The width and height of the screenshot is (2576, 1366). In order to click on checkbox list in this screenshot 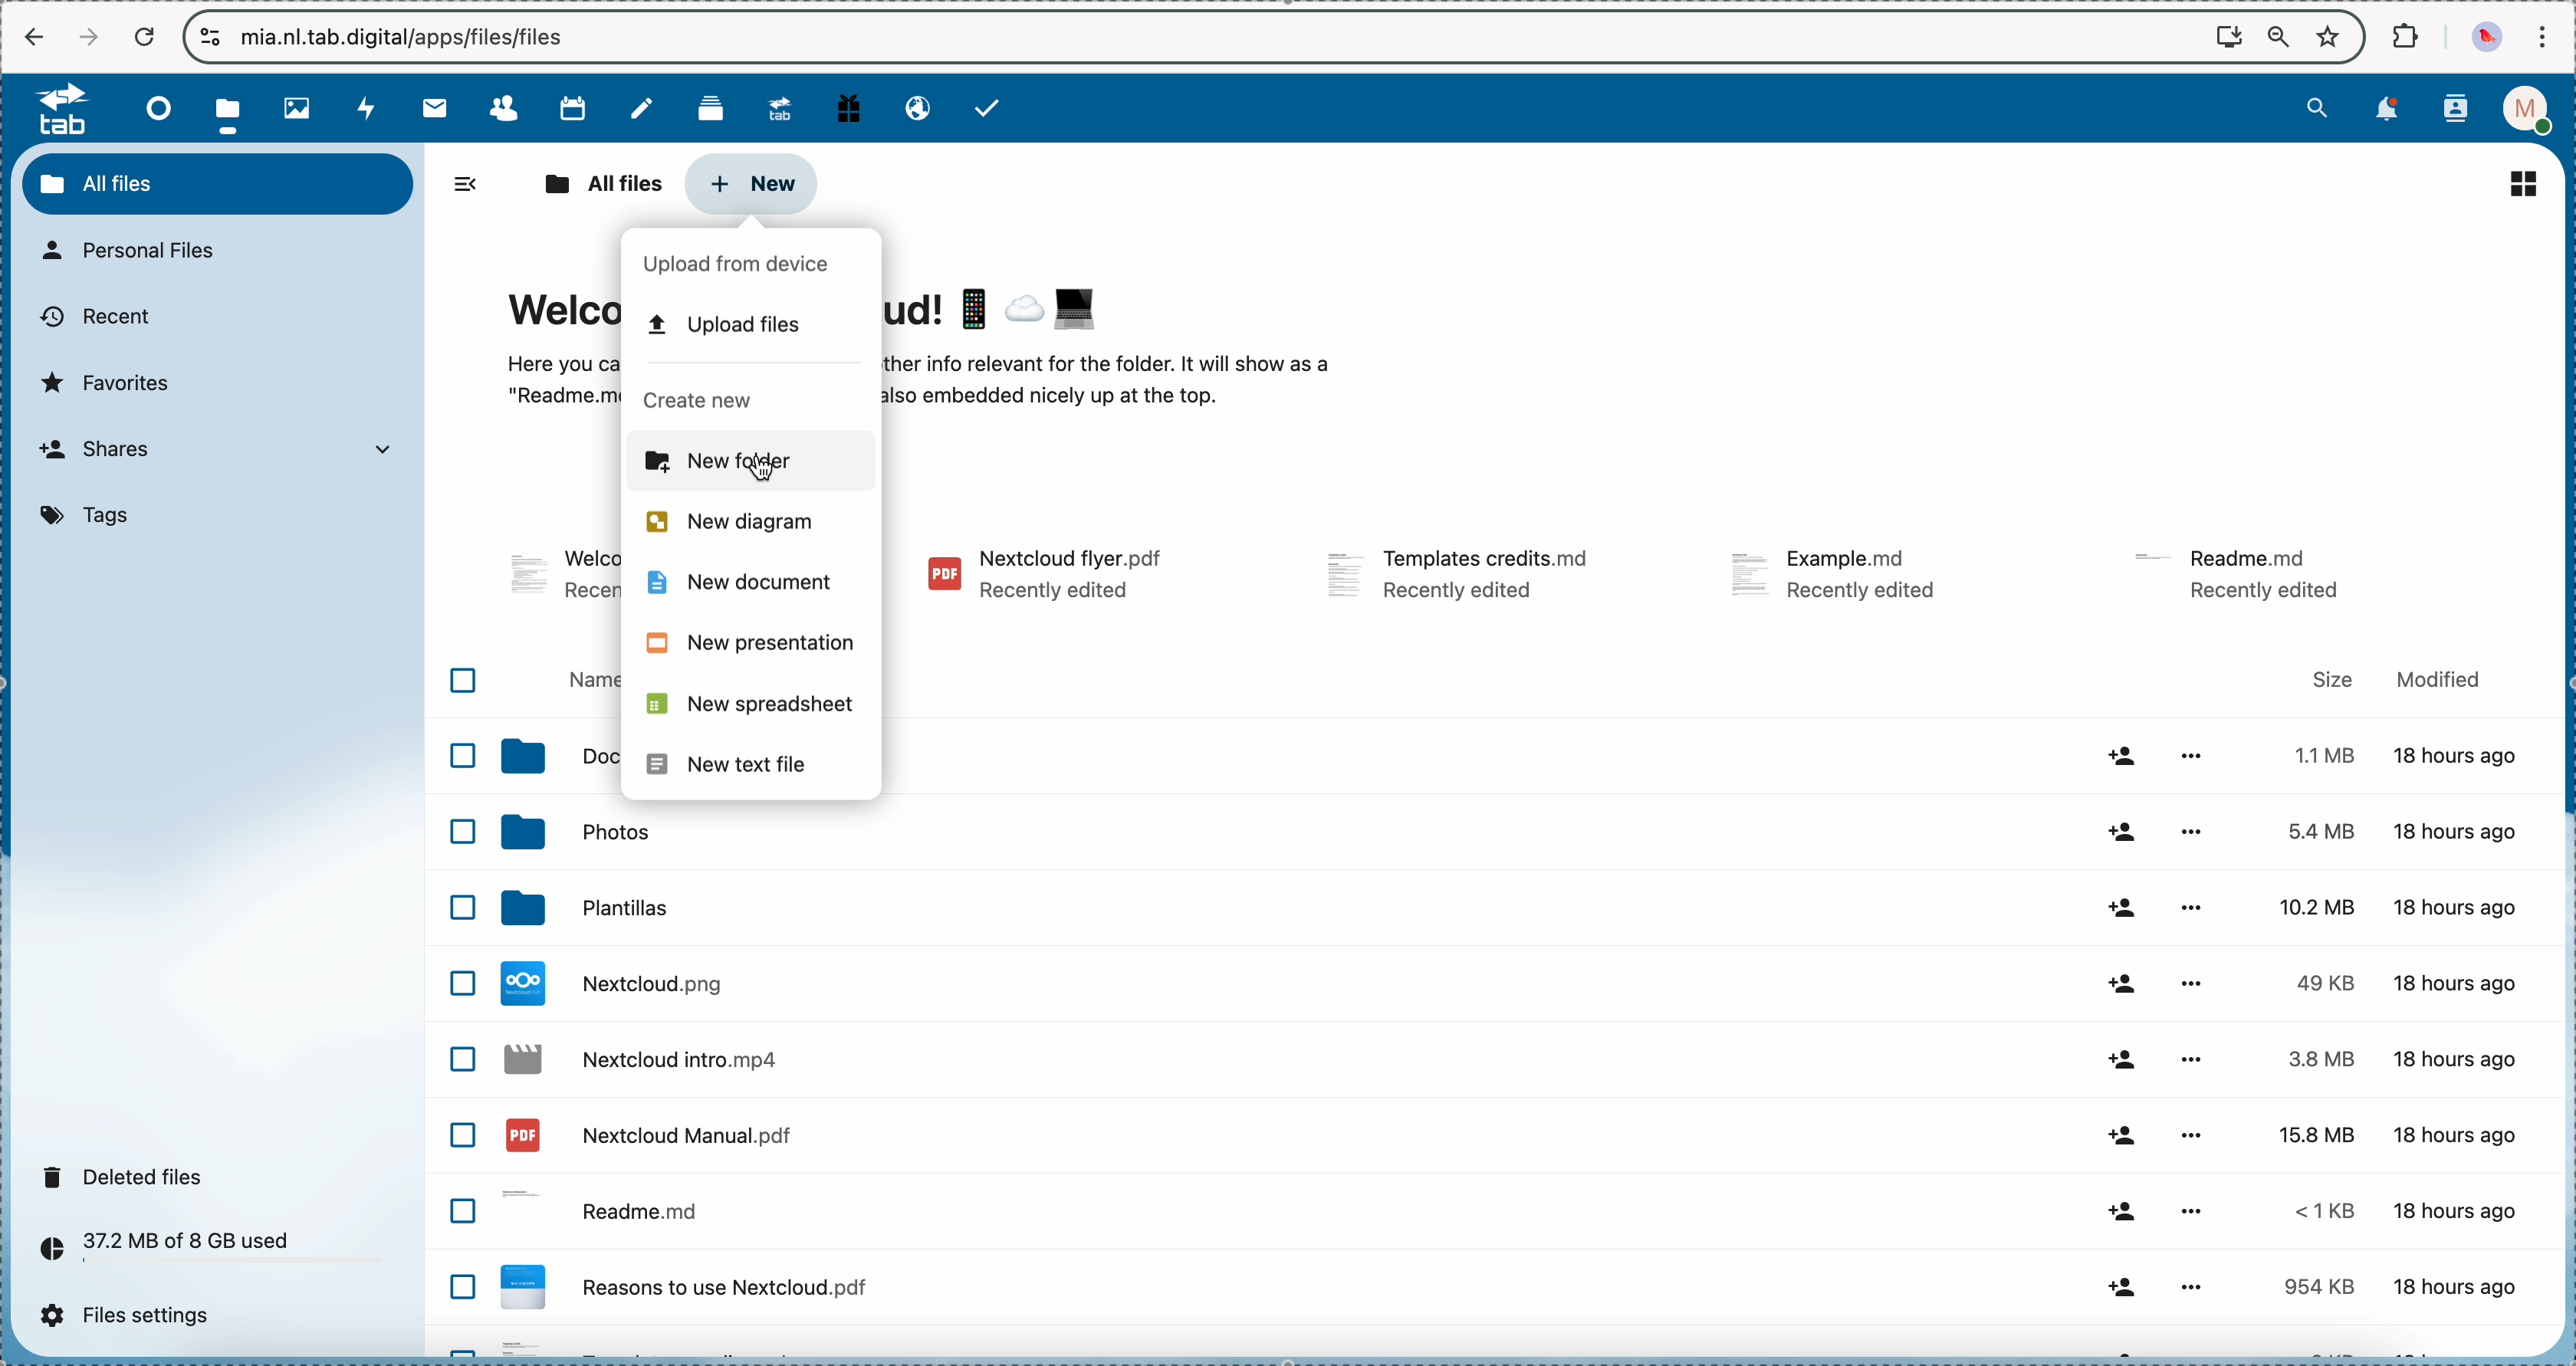, I will do `click(454, 1000)`.